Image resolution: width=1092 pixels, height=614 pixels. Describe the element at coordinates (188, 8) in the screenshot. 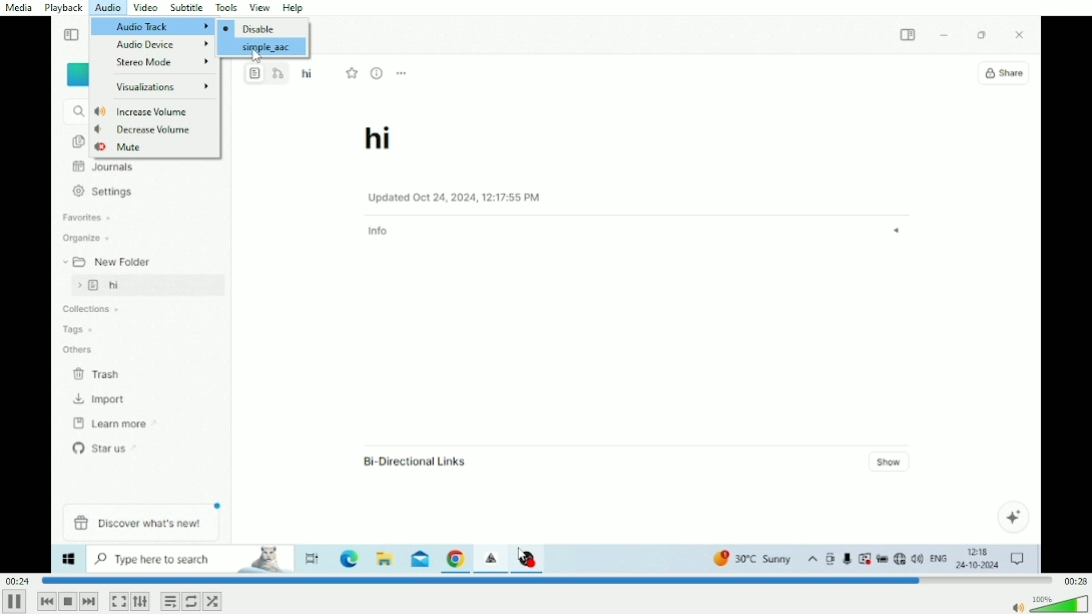

I see `Subtitle` at that location.